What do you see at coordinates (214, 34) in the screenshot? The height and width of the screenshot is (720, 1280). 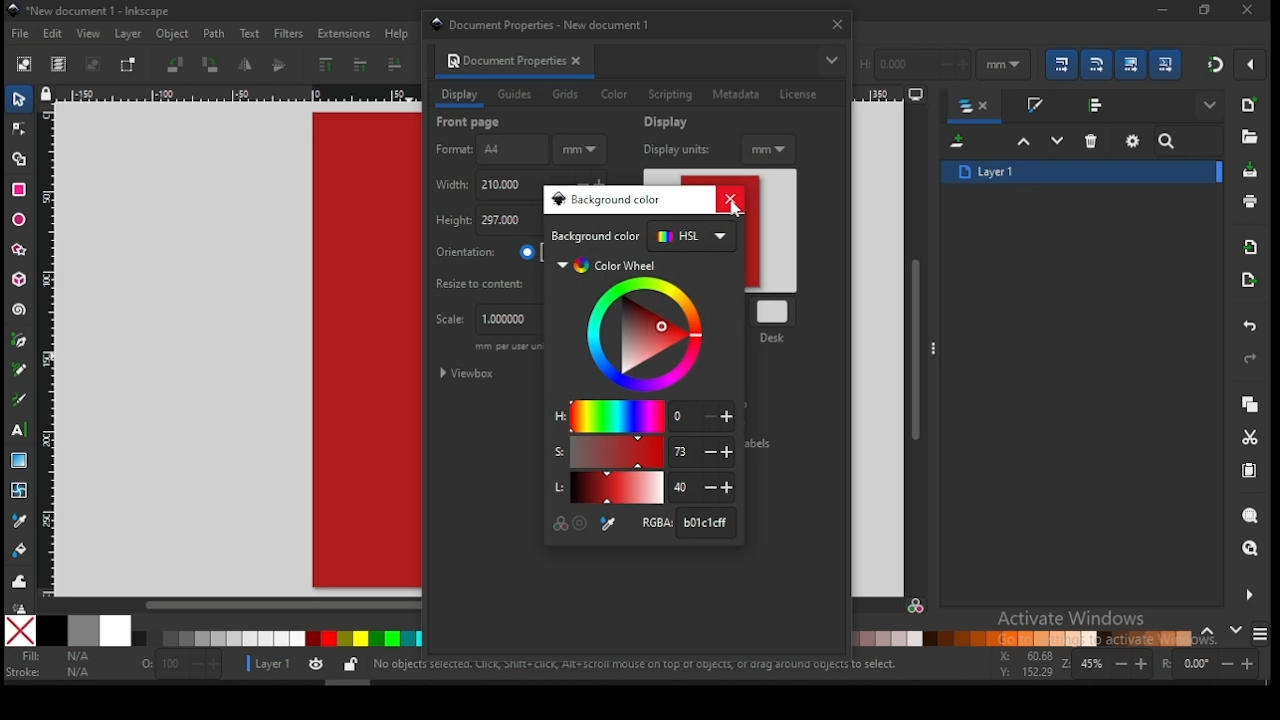 I see `path` at bounding box center [214, 34].